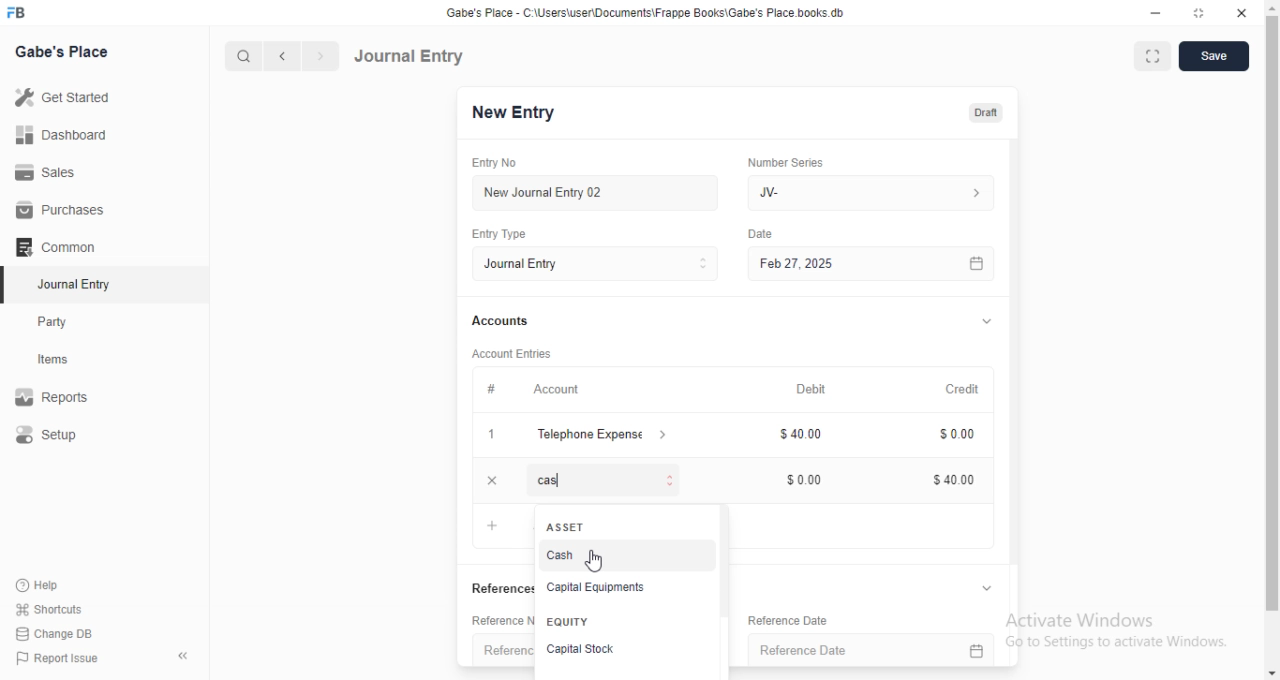 The height and width of the screenshot is (680, 1280). I want to click on ASSET, so click(564, 527).